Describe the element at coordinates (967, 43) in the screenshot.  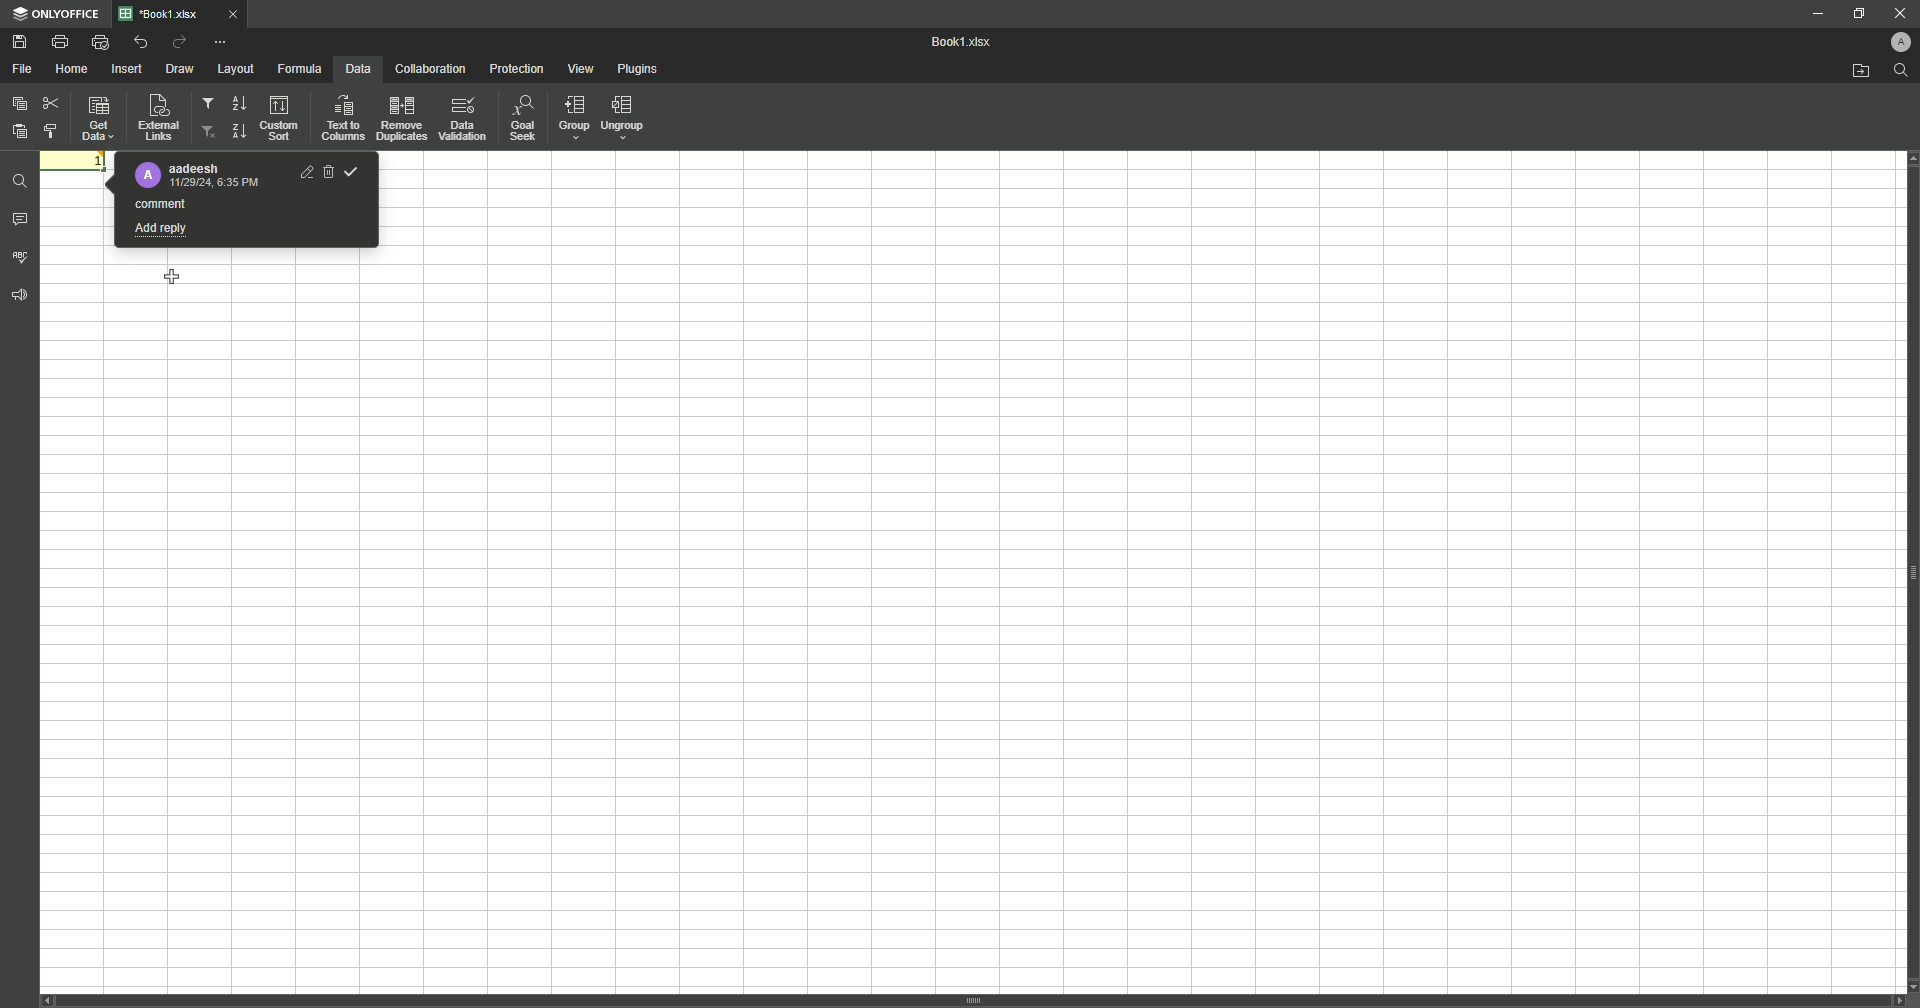
I see `Book1` at that location.